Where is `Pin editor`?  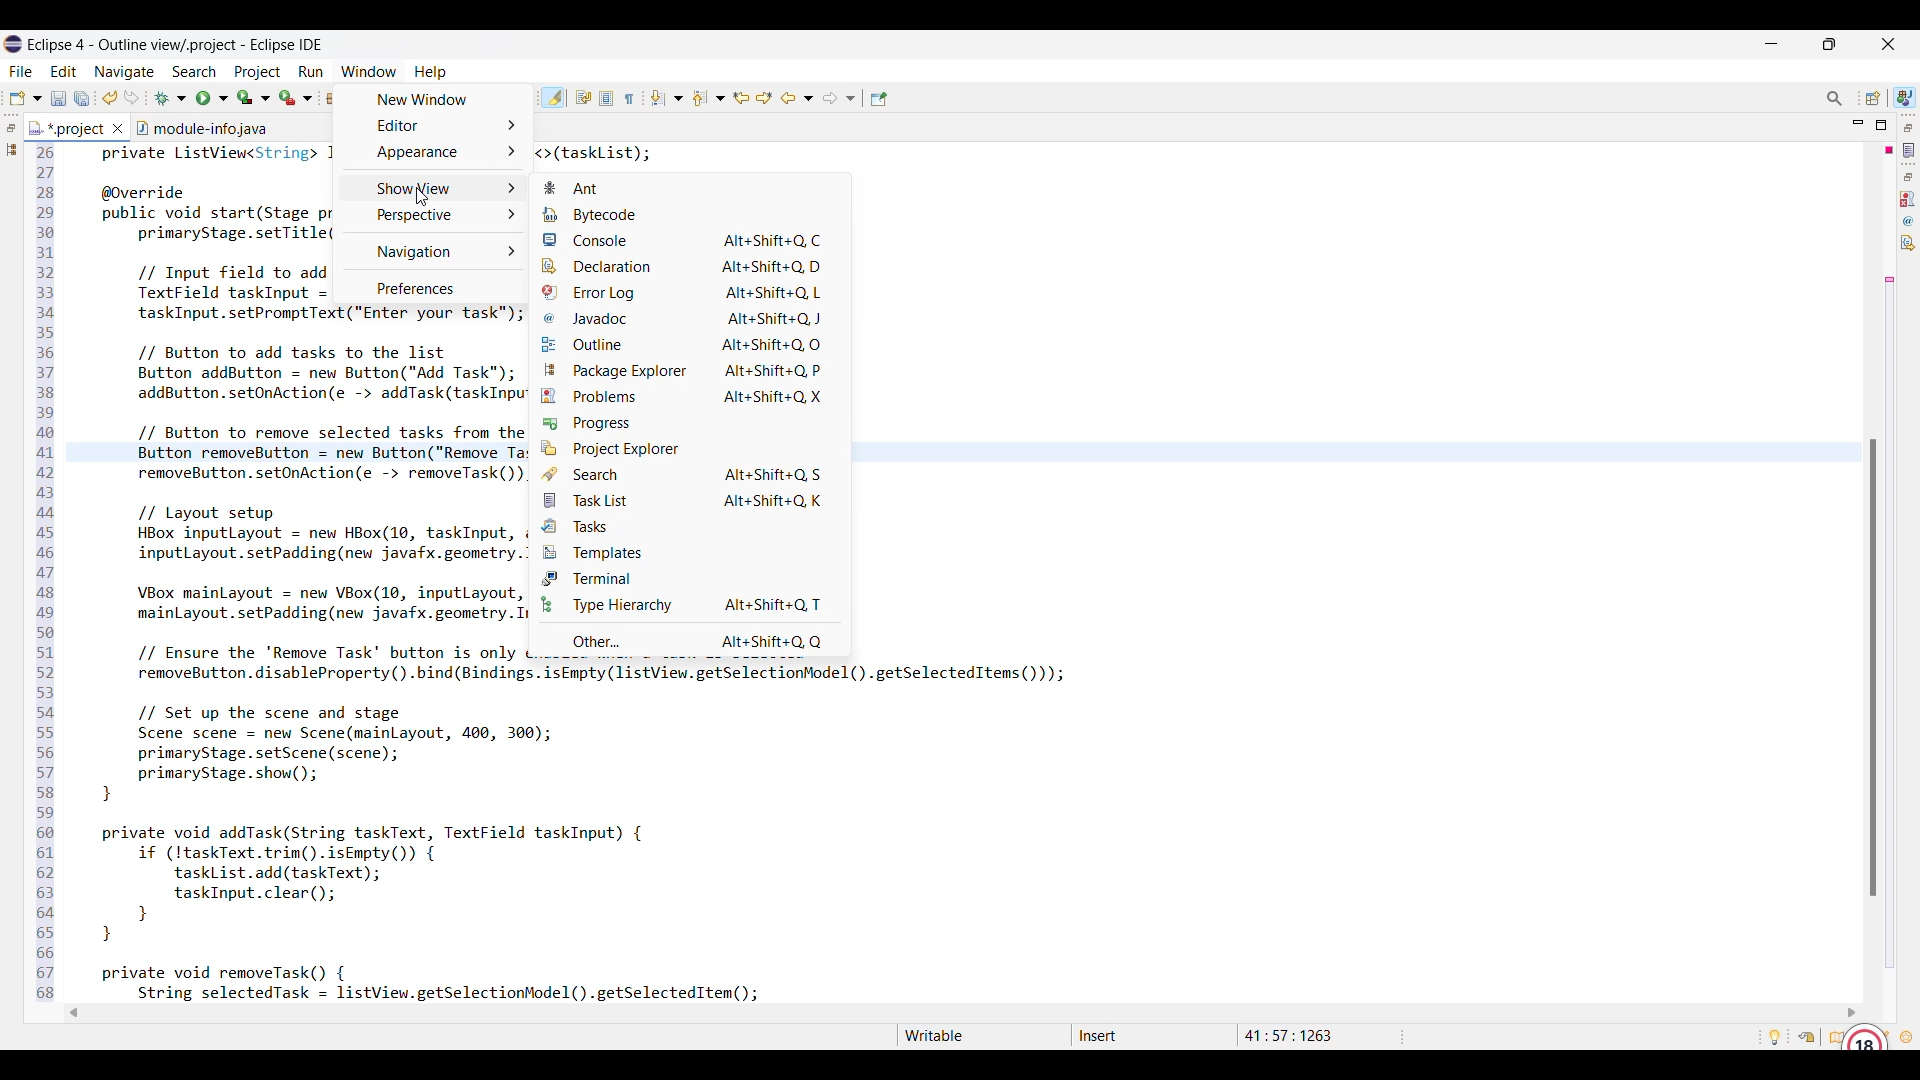 Pin editor is located at coordinates (879, 99).